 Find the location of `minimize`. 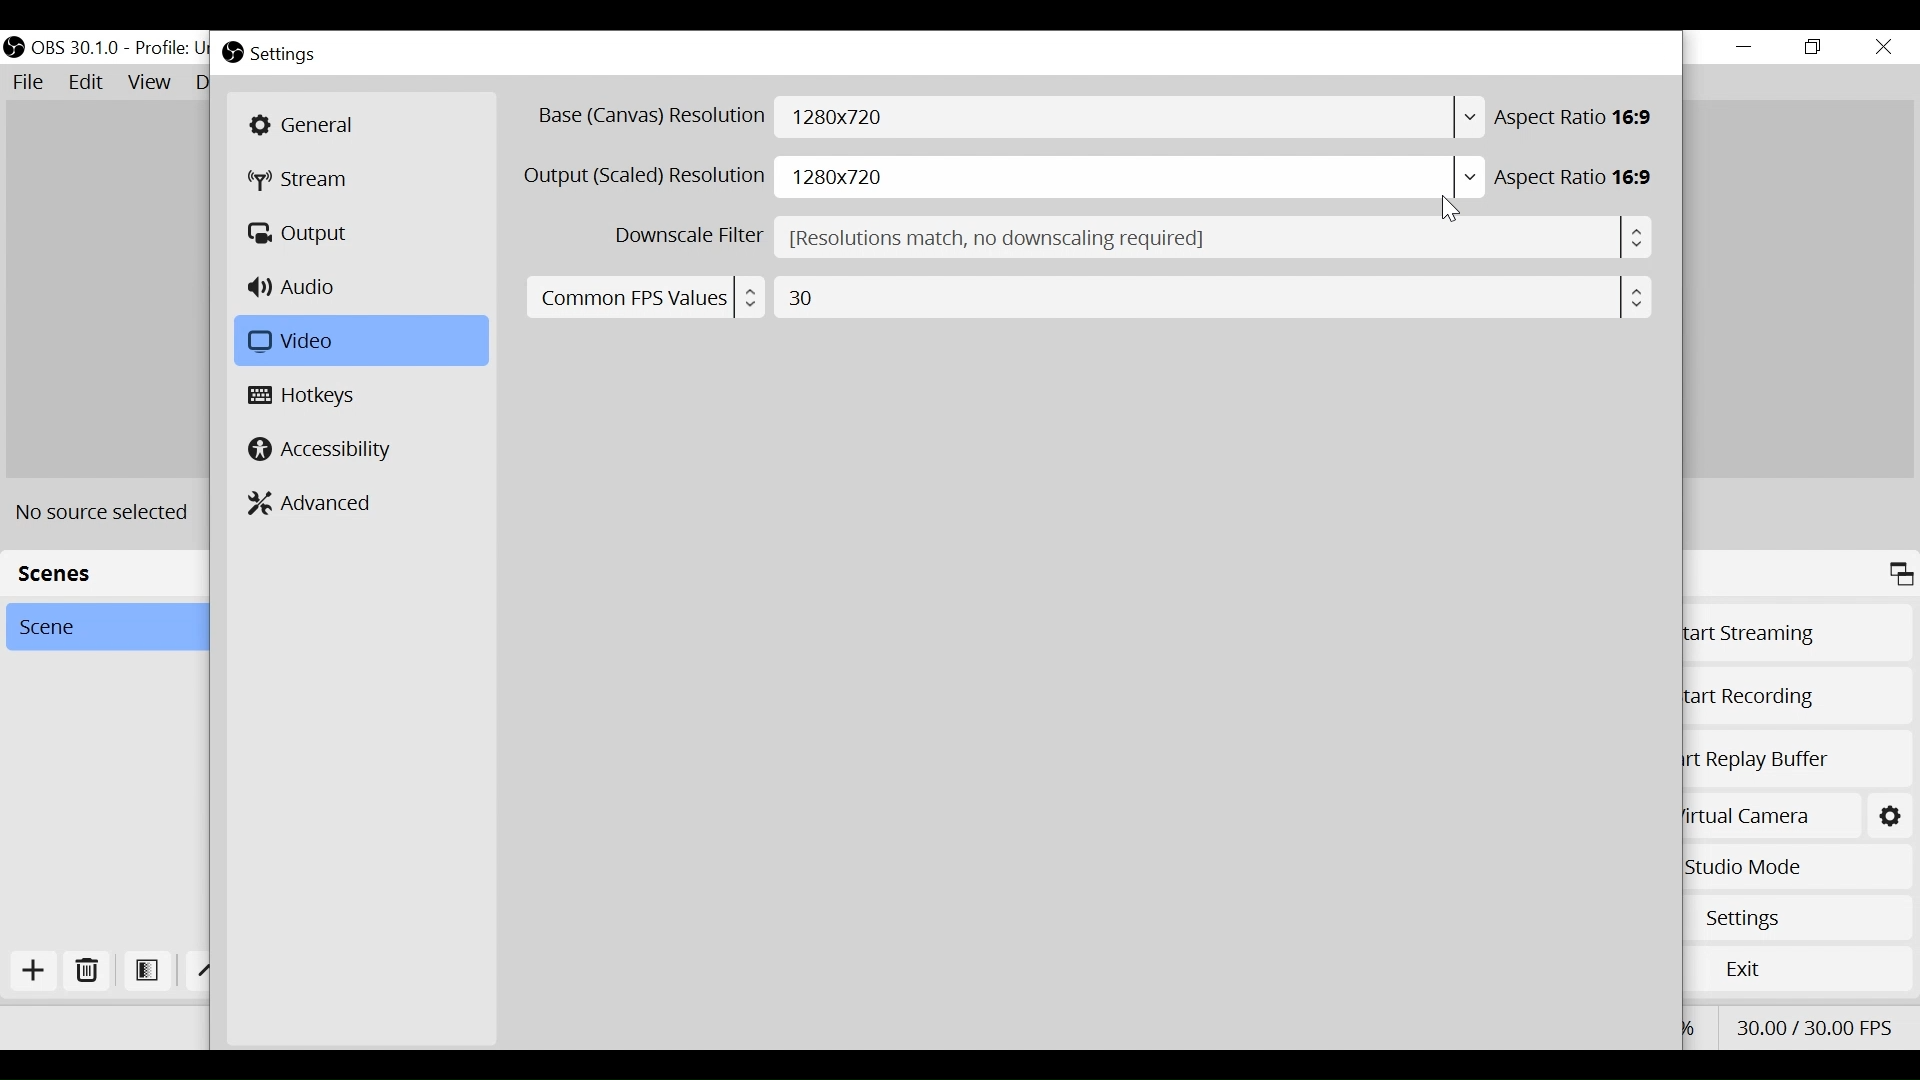

minimize is located at coordinates (1745, 47).